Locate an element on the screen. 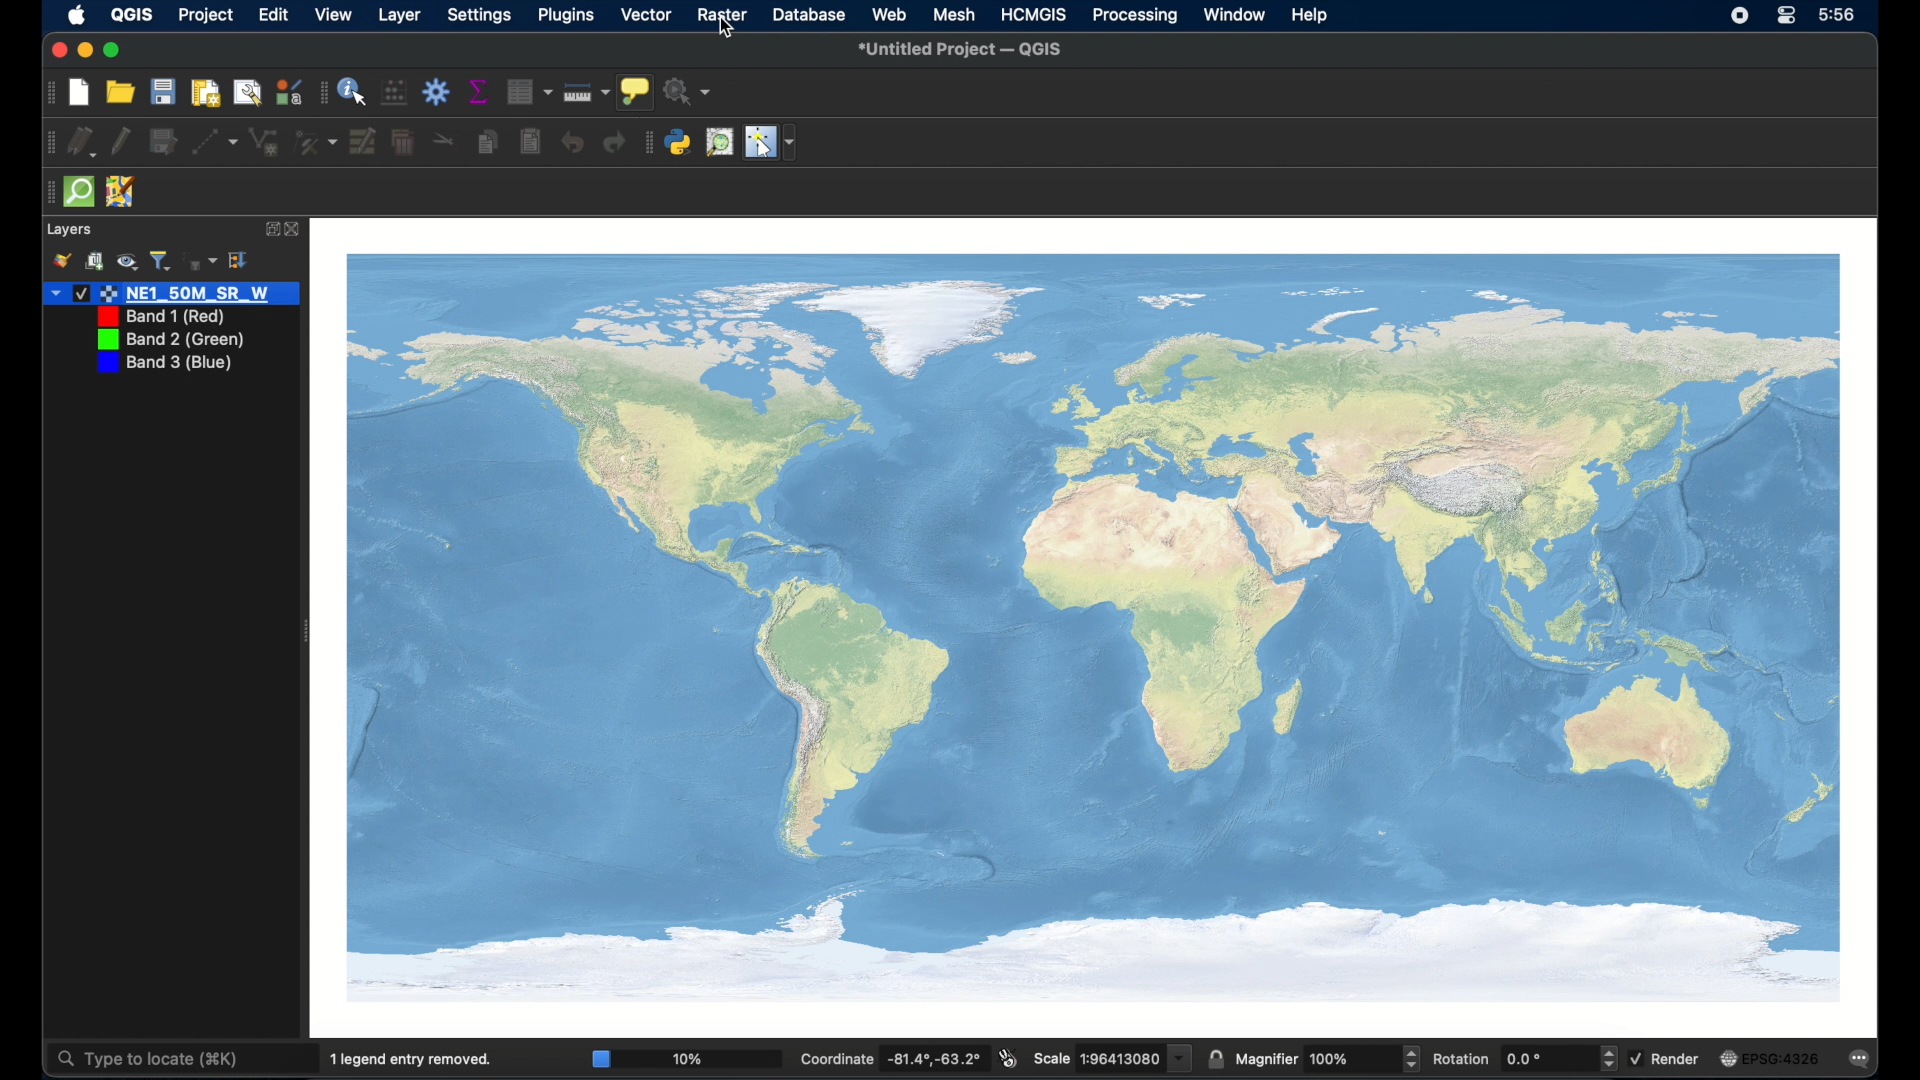  drag handle is located at coordinates (47, 192).